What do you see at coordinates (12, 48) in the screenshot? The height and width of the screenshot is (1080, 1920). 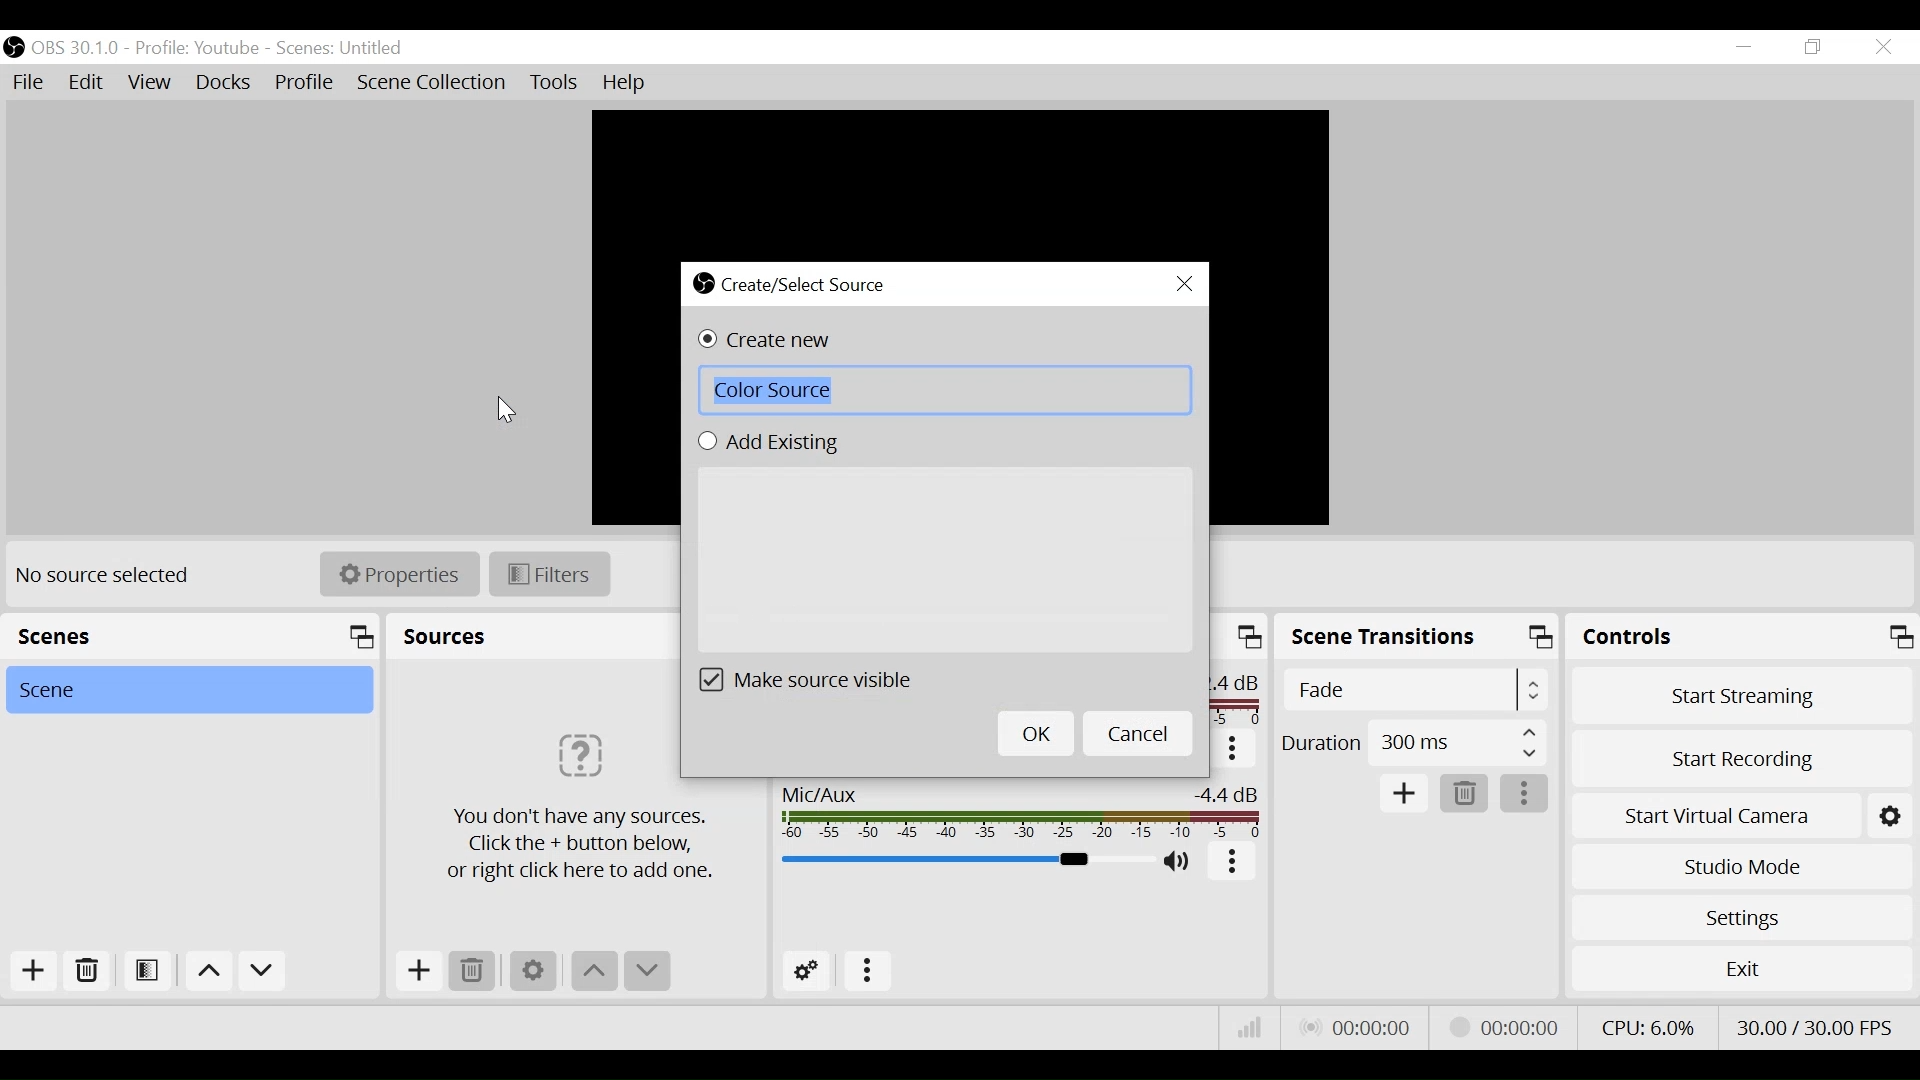 I see `OBS Desktop Icon` at bounding box center [12, 48].